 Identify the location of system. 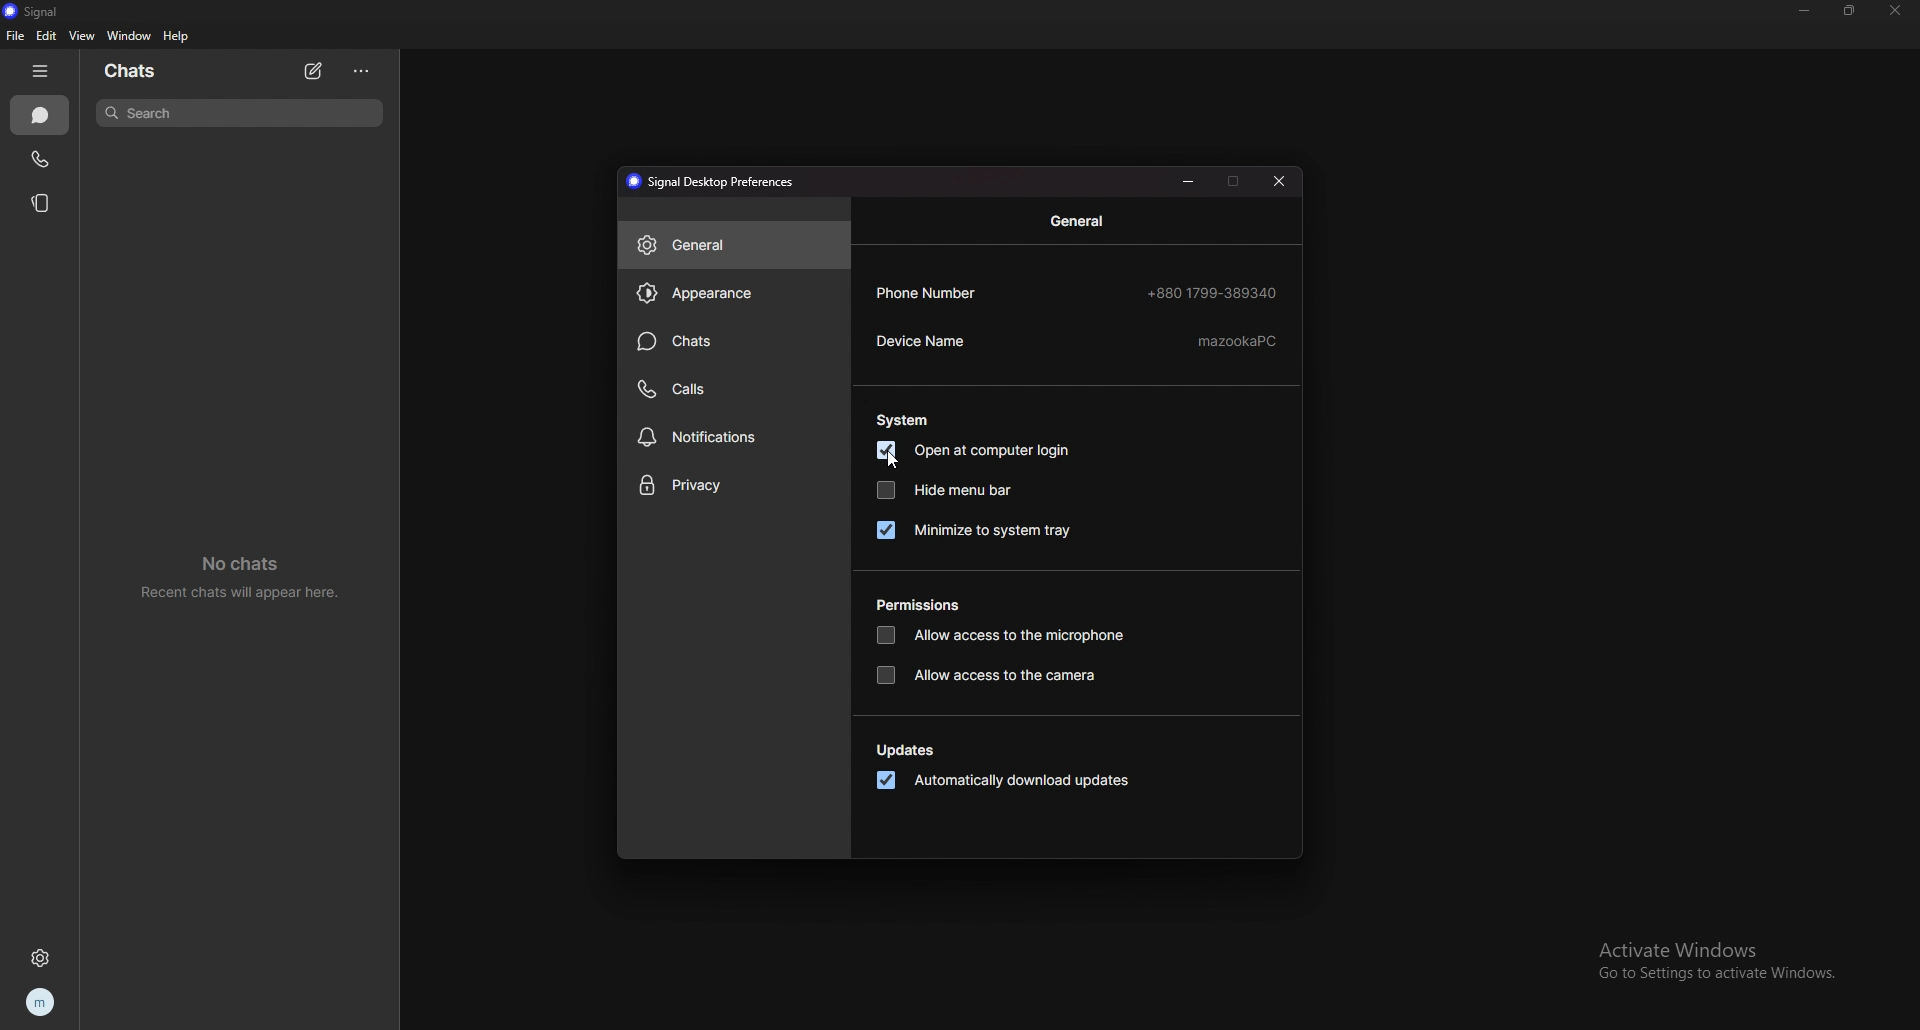
(905, 420).